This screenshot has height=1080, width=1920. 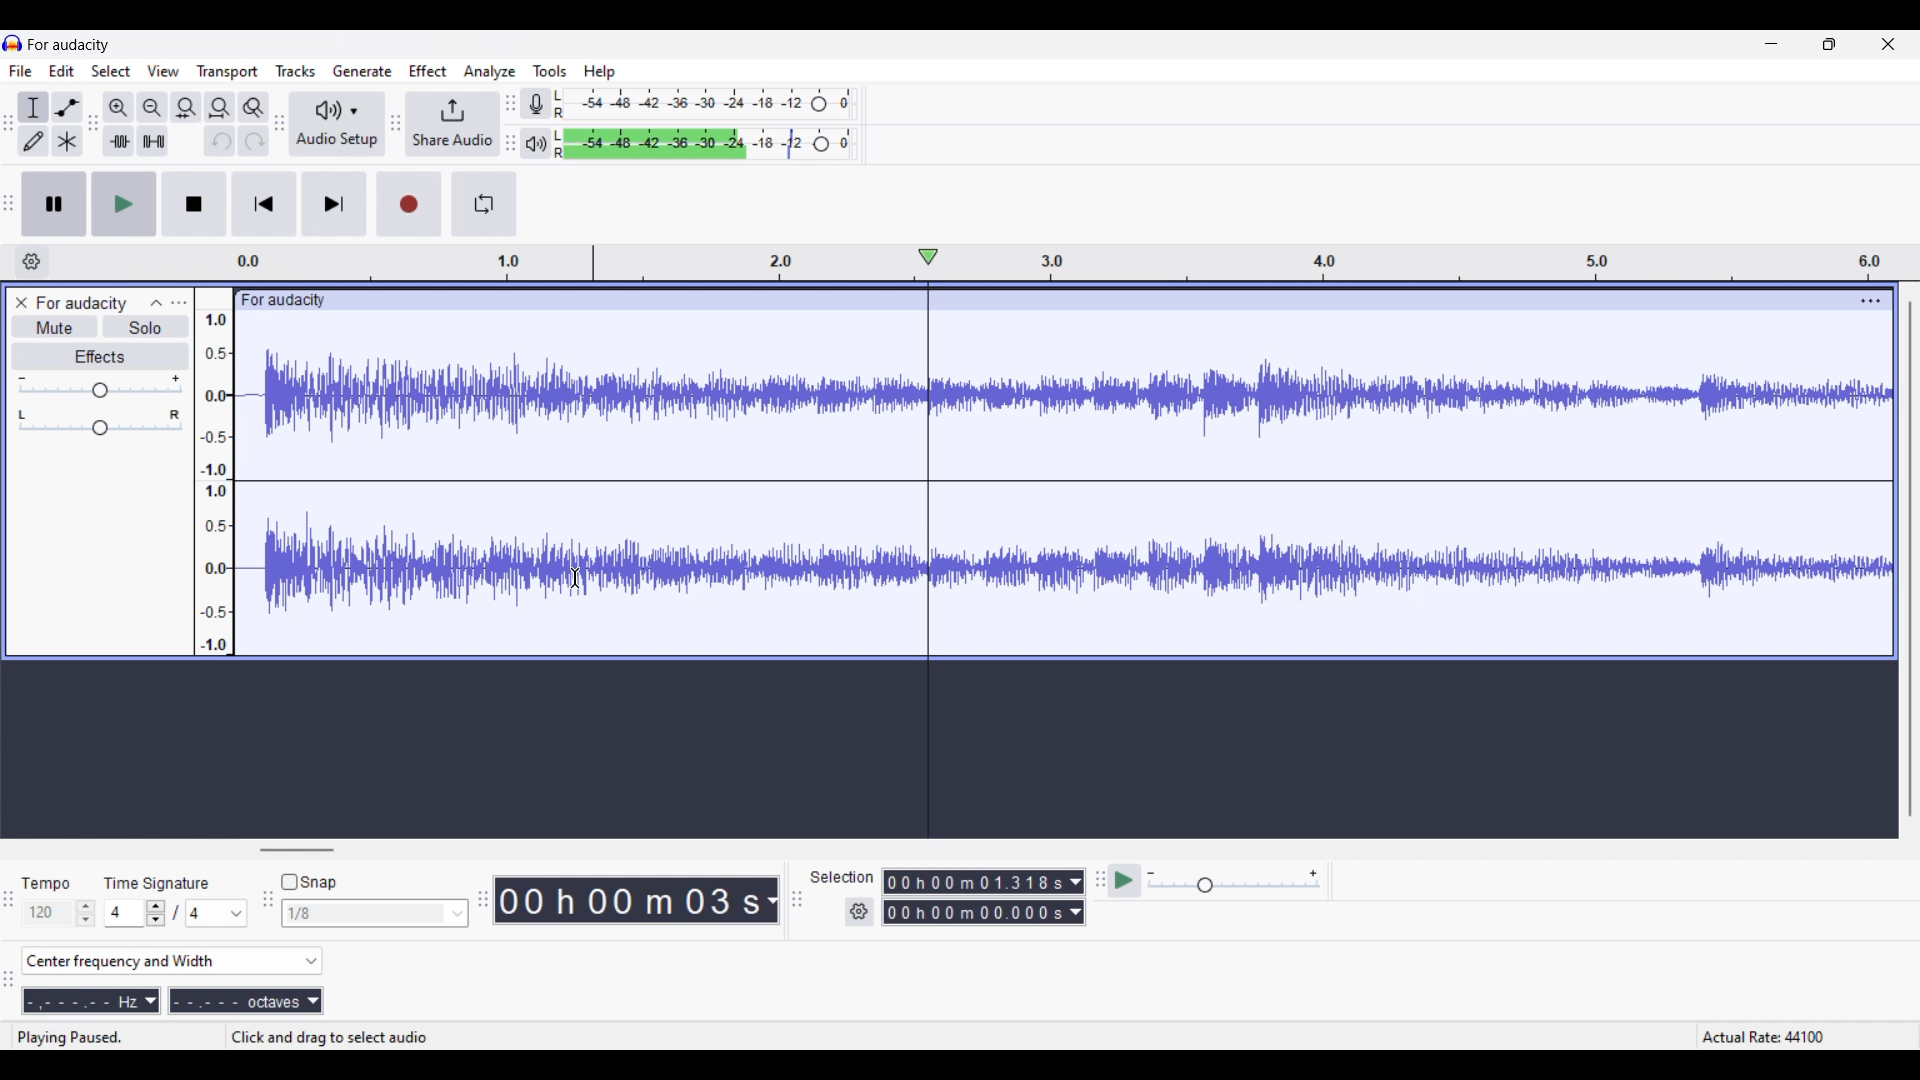 I want to click on Playback speed scale, so click(x=1232, y=881).